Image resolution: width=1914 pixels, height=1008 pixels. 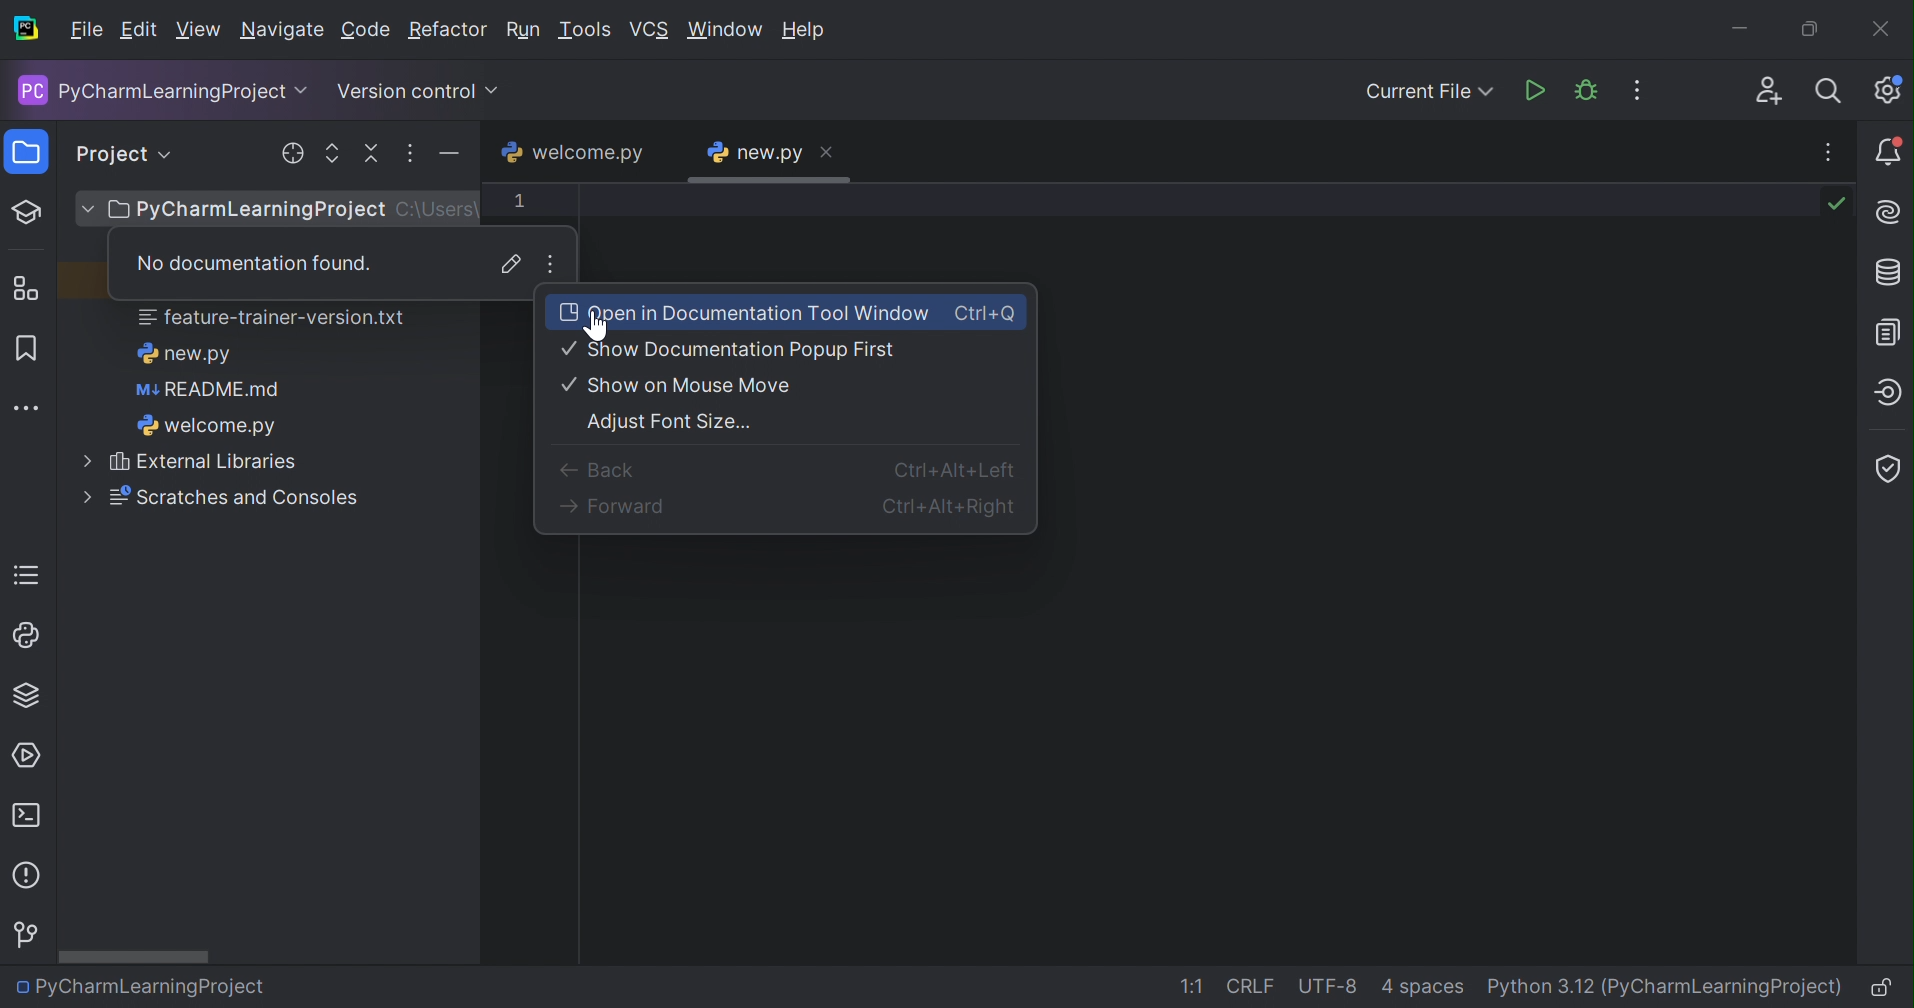 What do you see at coordinates (28, 210) in the screenshot?
I see `Learn` at bounding box center [28, 210].